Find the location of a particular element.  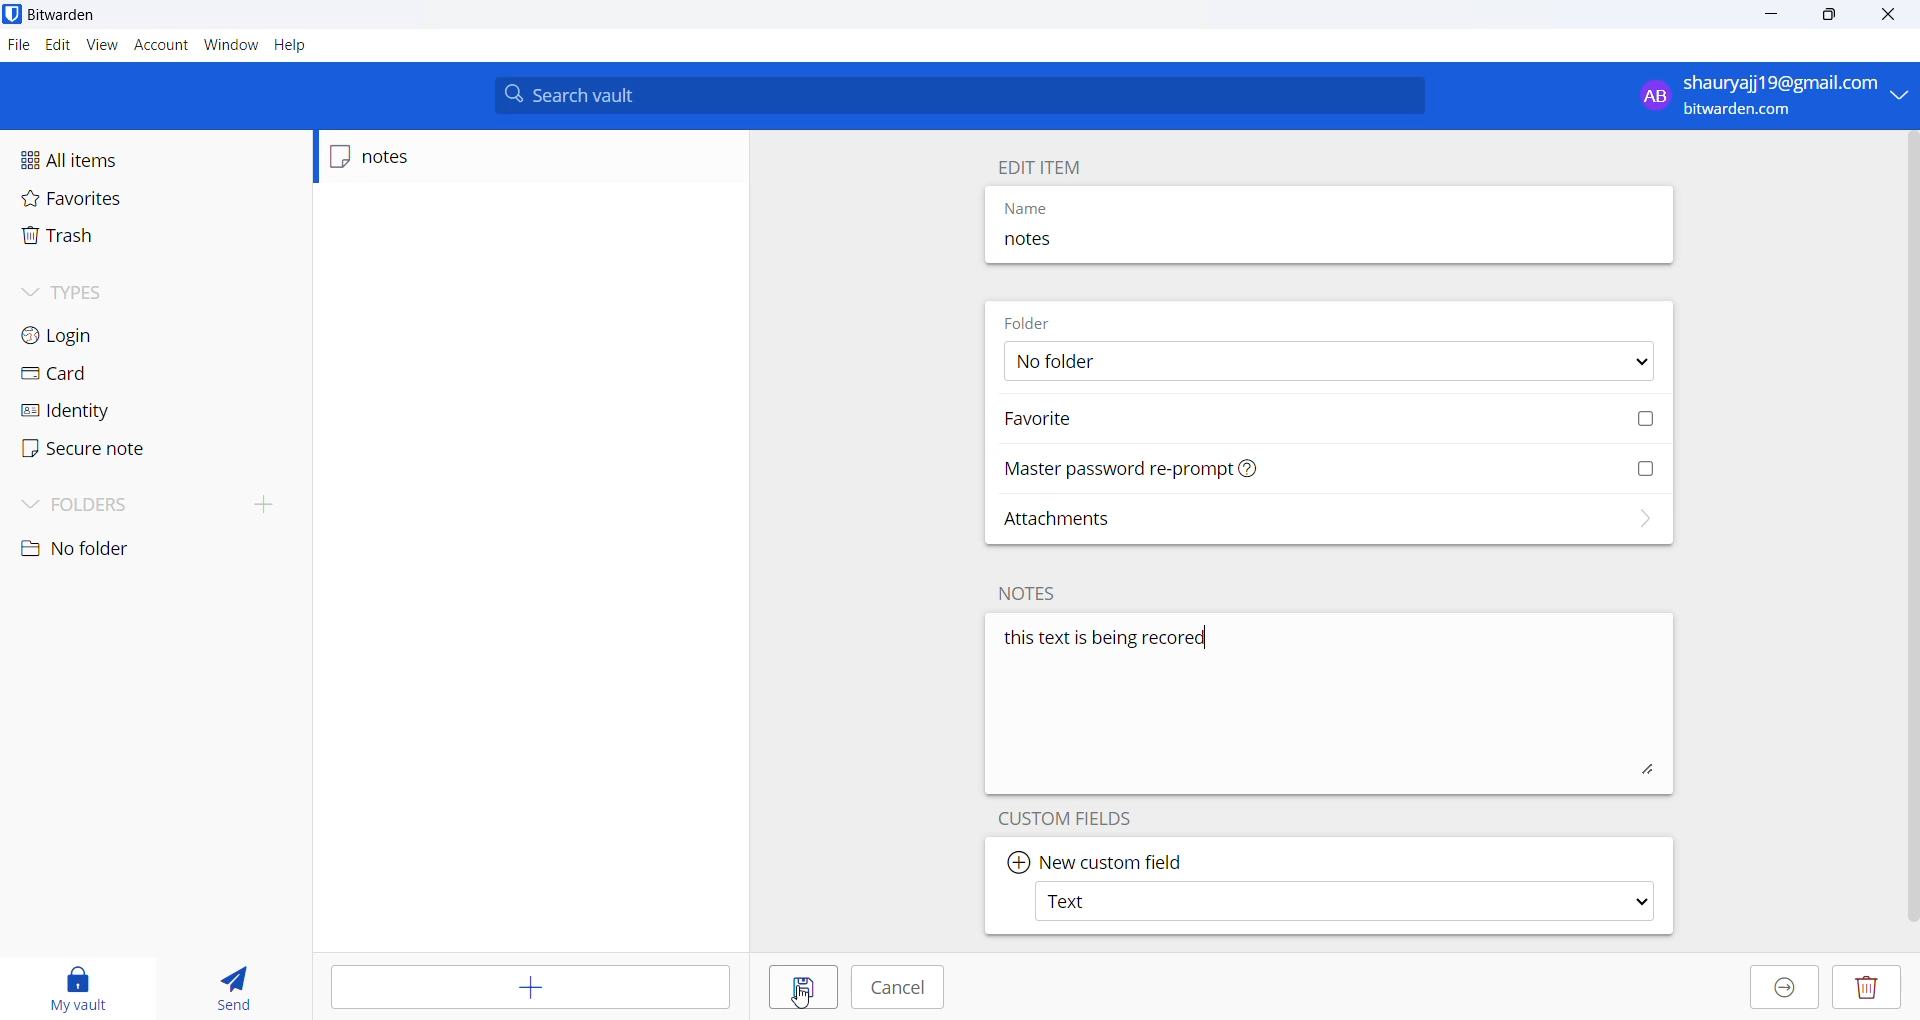

vertical scrollbar is located at coordinates (1908, 525).